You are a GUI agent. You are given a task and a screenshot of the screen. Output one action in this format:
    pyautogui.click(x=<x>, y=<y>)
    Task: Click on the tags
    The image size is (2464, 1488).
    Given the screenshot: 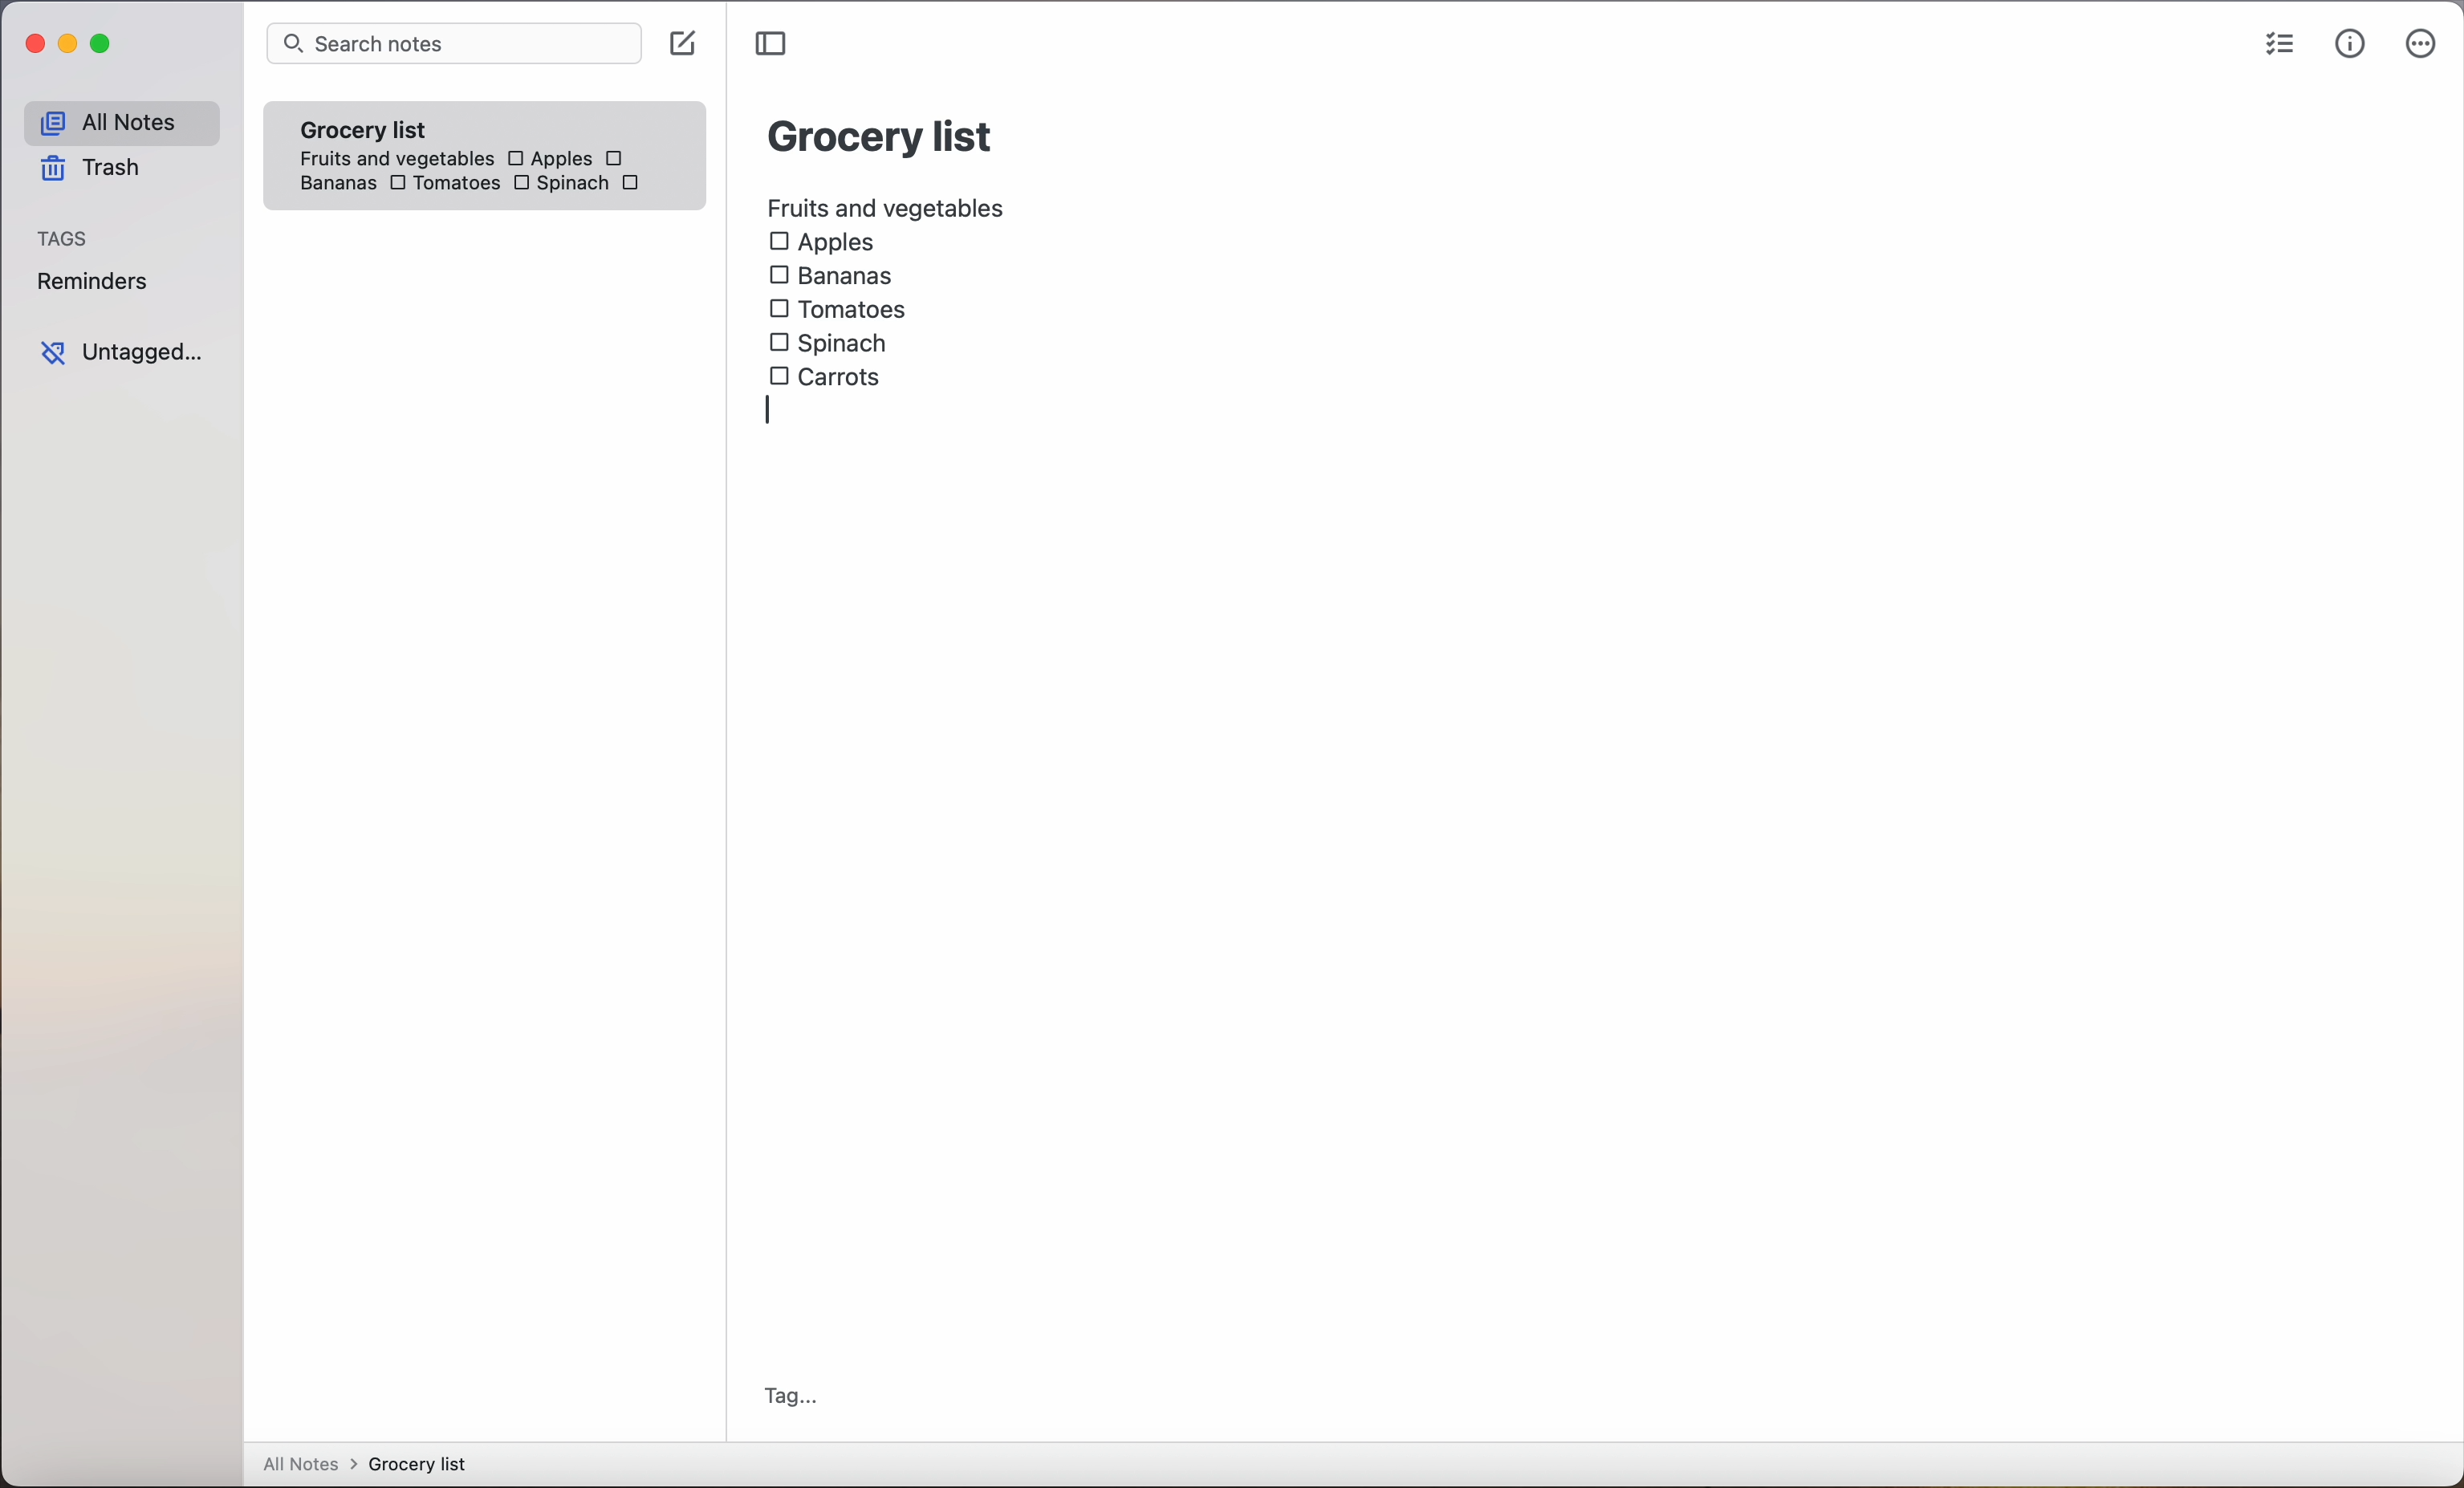 What is the action you would take?
    pyautogui.click(x=65, y=240)
    